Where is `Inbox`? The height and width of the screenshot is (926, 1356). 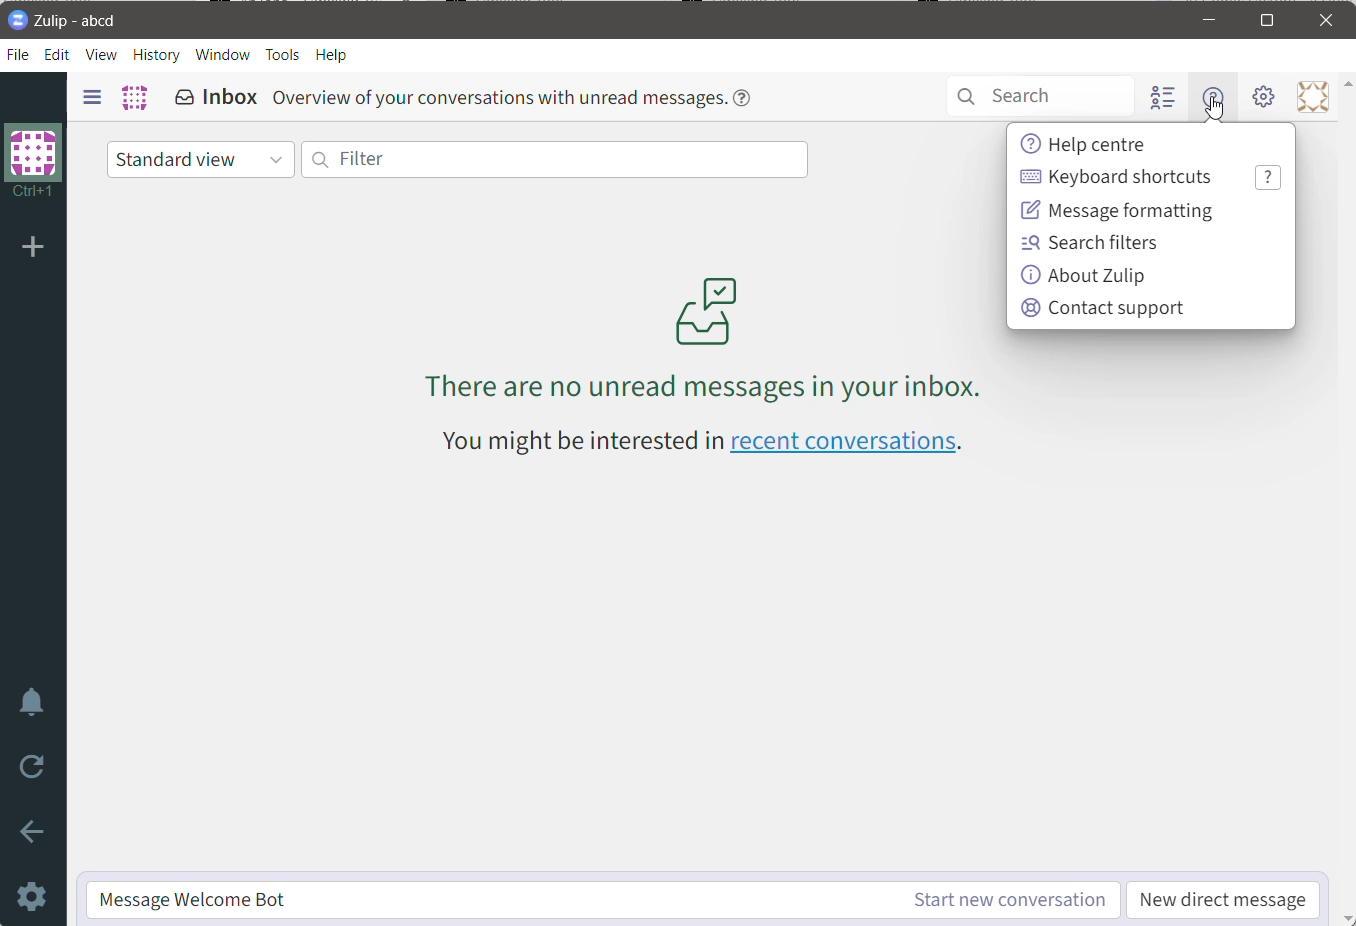
Inbox is located at coordinates (216, 97).